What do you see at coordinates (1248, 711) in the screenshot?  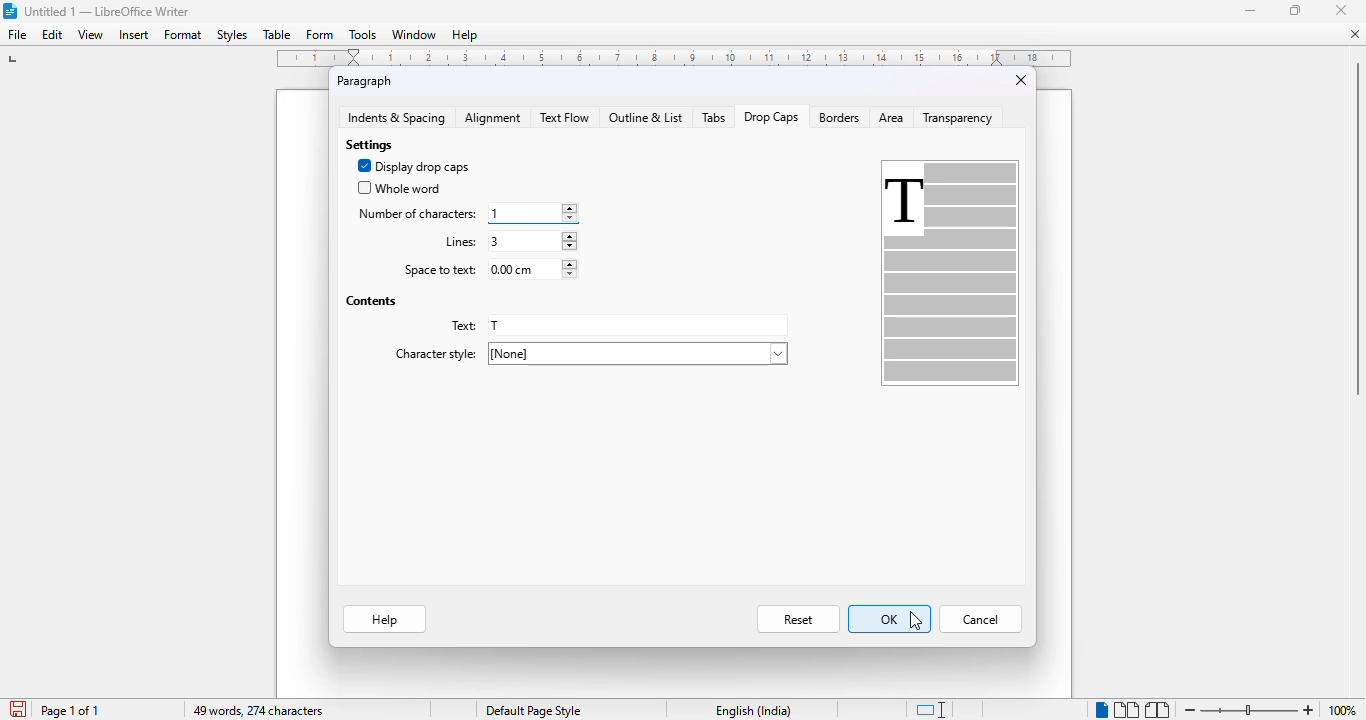 I see `zoom in or zoom out bar` at bounding box center [1248, 711].